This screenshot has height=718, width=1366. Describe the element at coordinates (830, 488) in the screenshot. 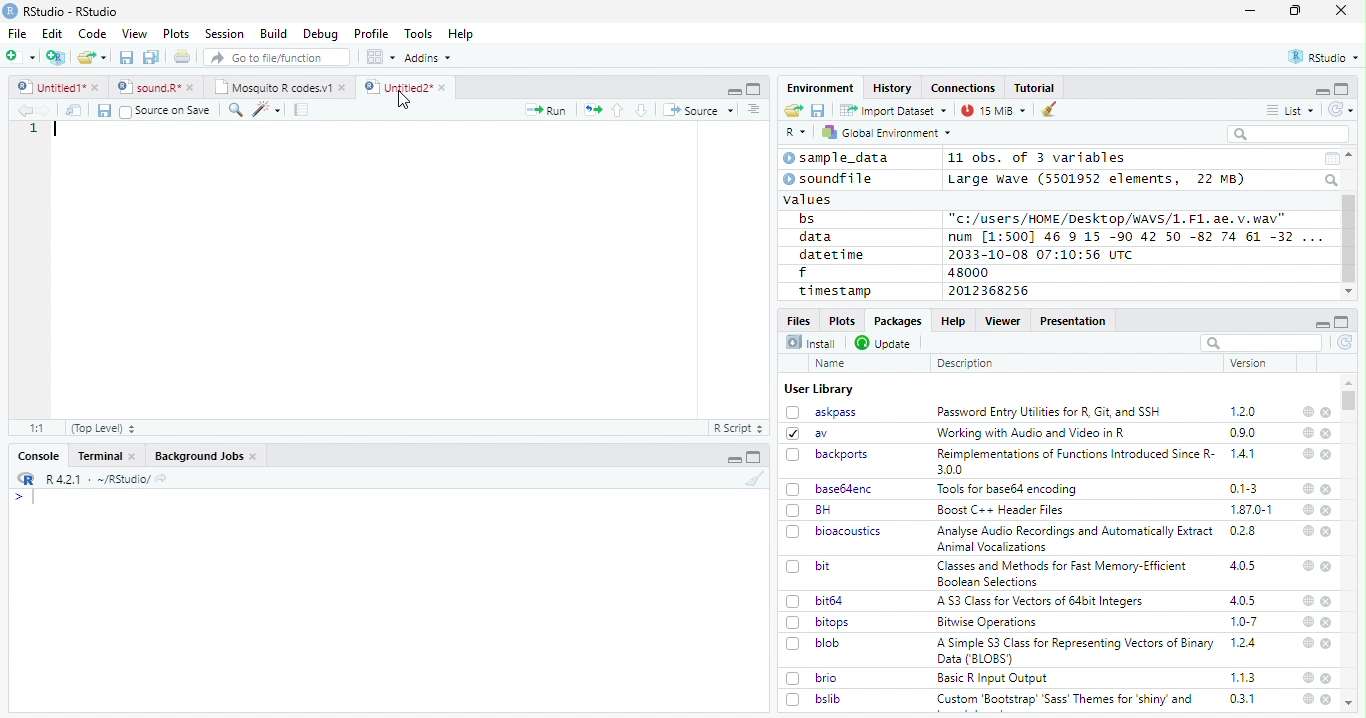

I see `base64enc` at that location.